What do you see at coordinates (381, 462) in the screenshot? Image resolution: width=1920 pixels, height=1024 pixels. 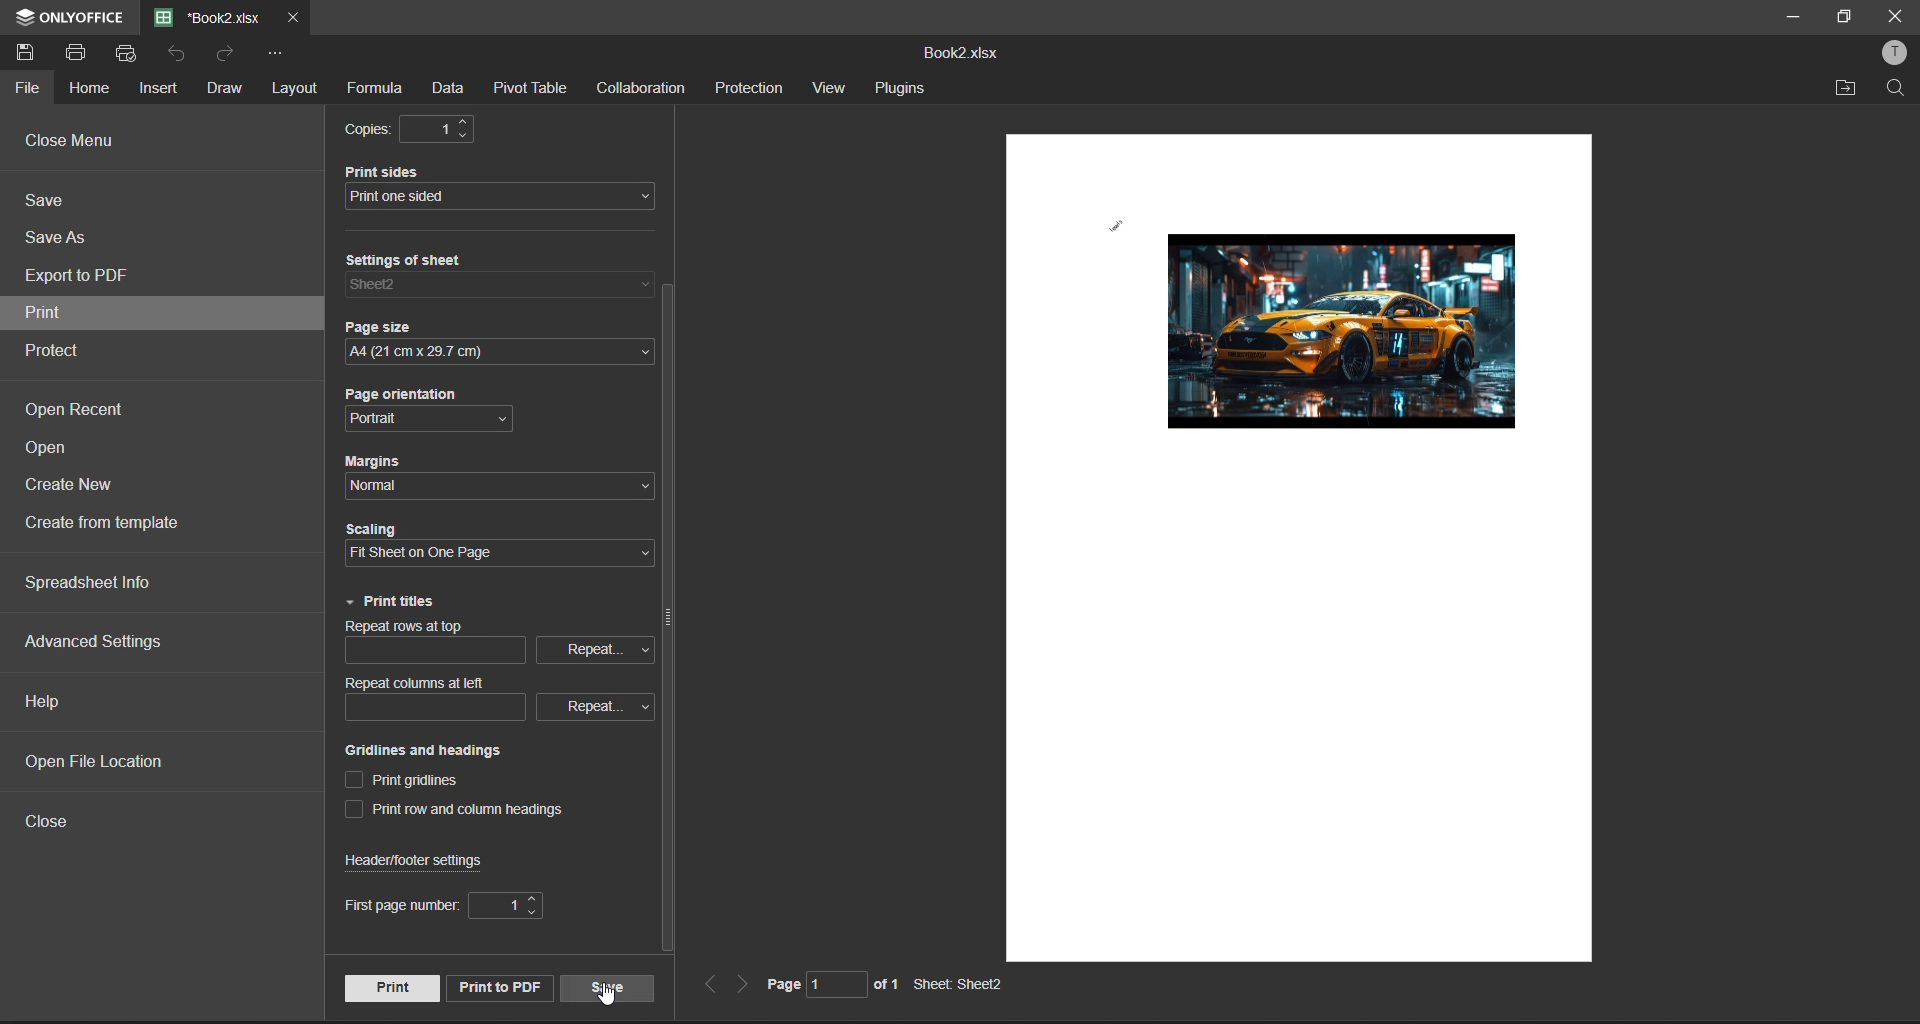 I see `margins` at bounding box center [381, 462].